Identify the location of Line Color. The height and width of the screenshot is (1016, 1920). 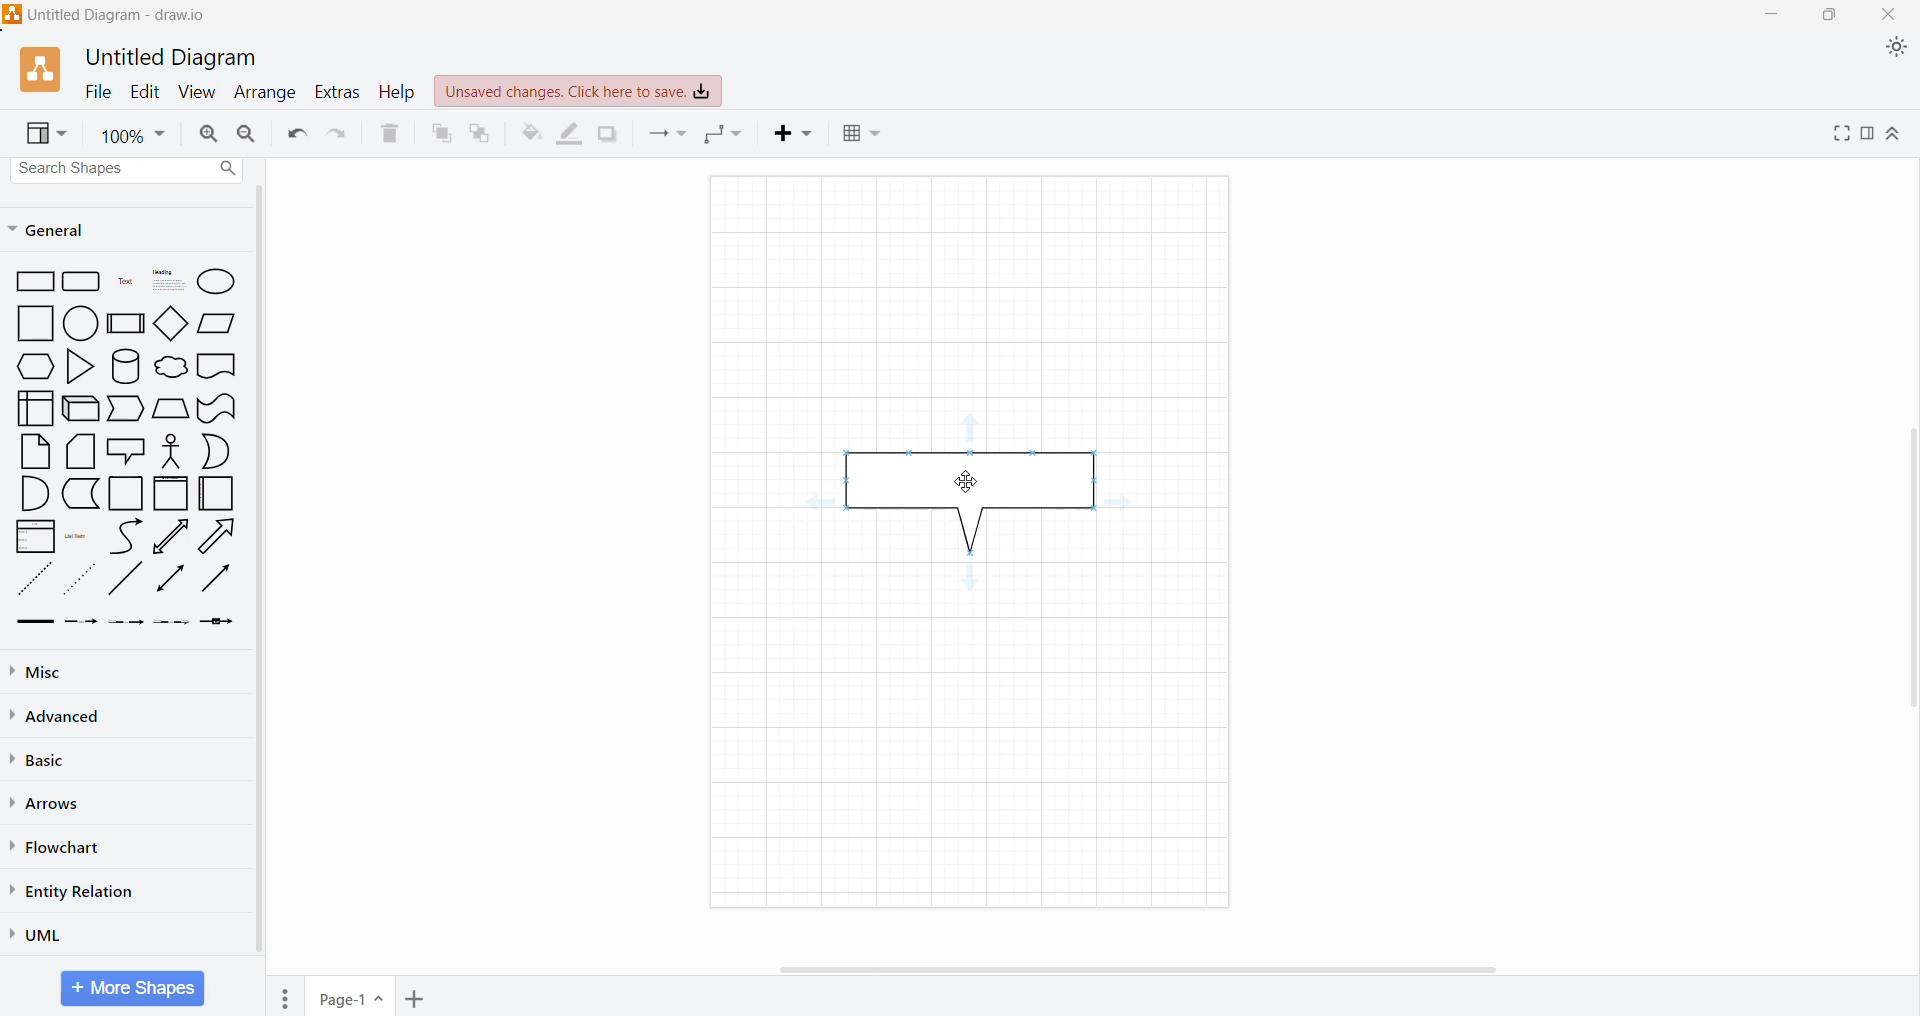
(570, 133).